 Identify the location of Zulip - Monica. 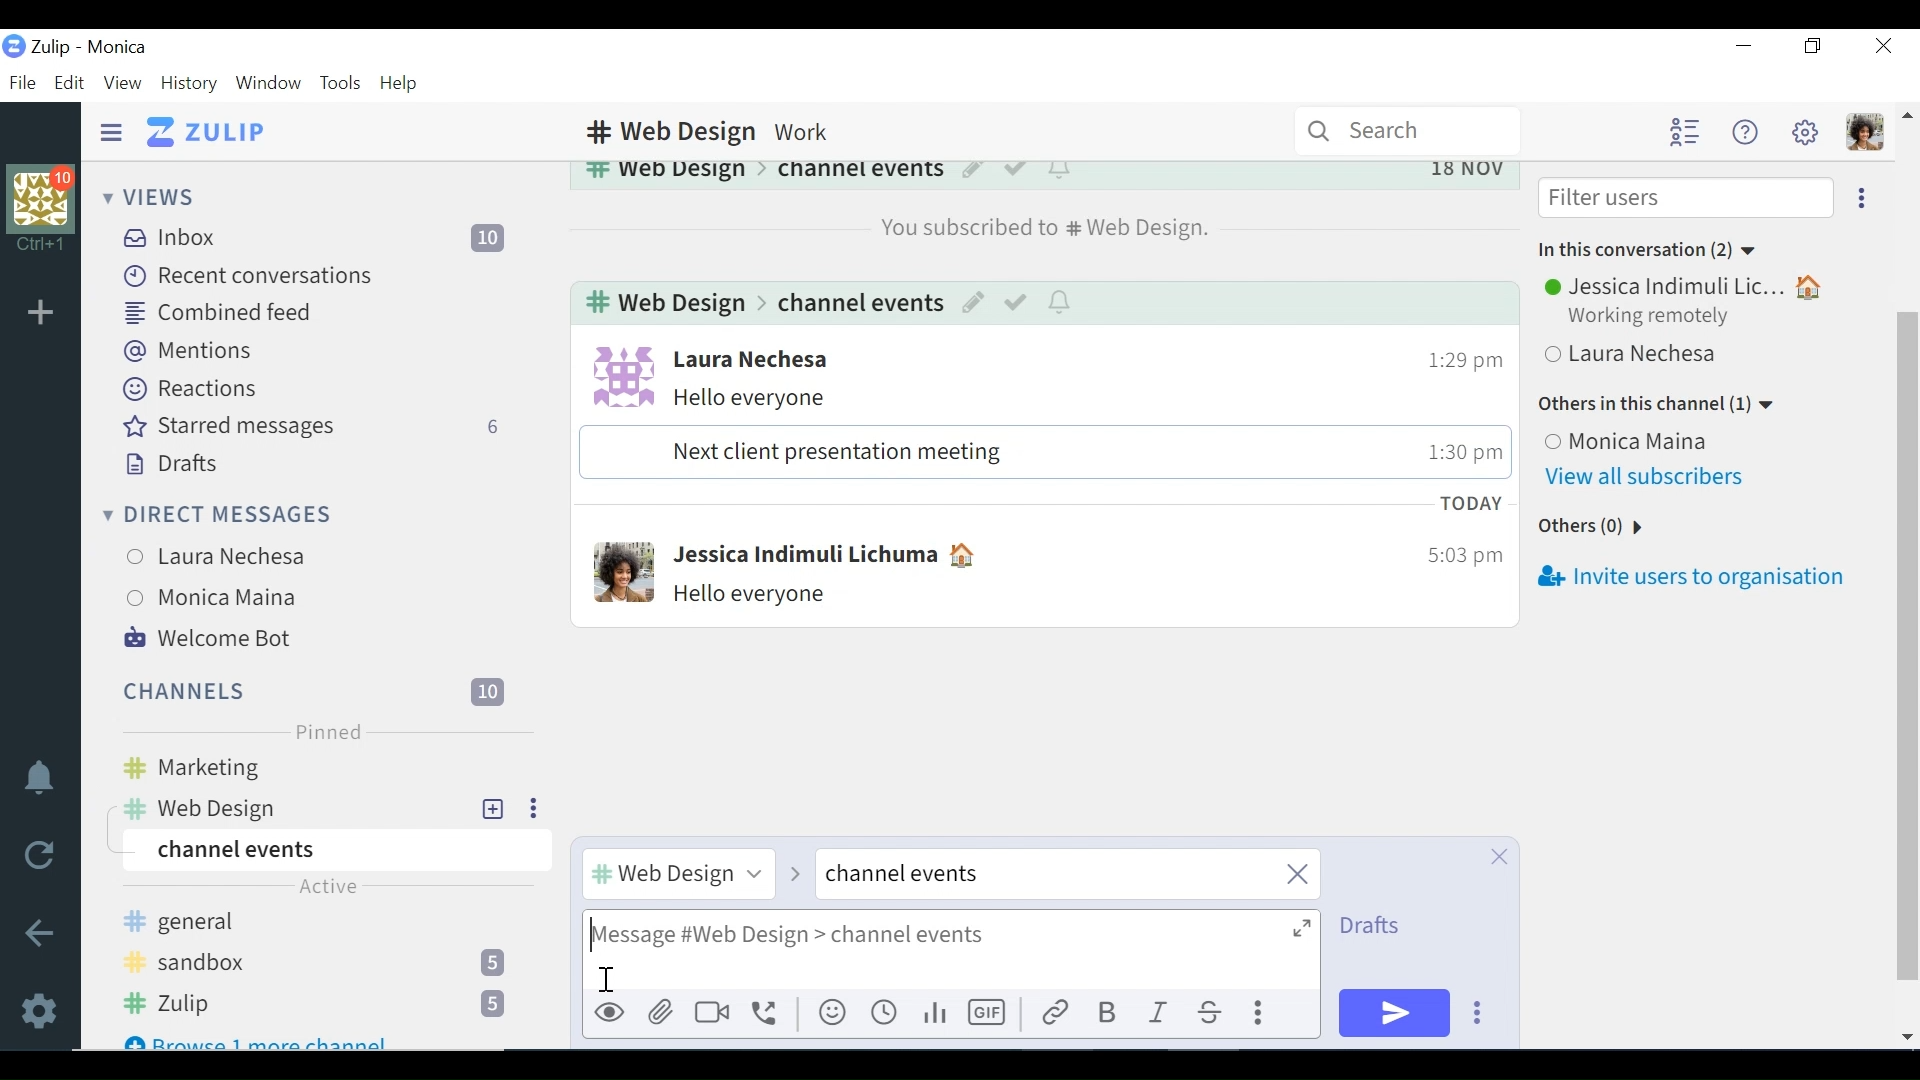
(91, 46).